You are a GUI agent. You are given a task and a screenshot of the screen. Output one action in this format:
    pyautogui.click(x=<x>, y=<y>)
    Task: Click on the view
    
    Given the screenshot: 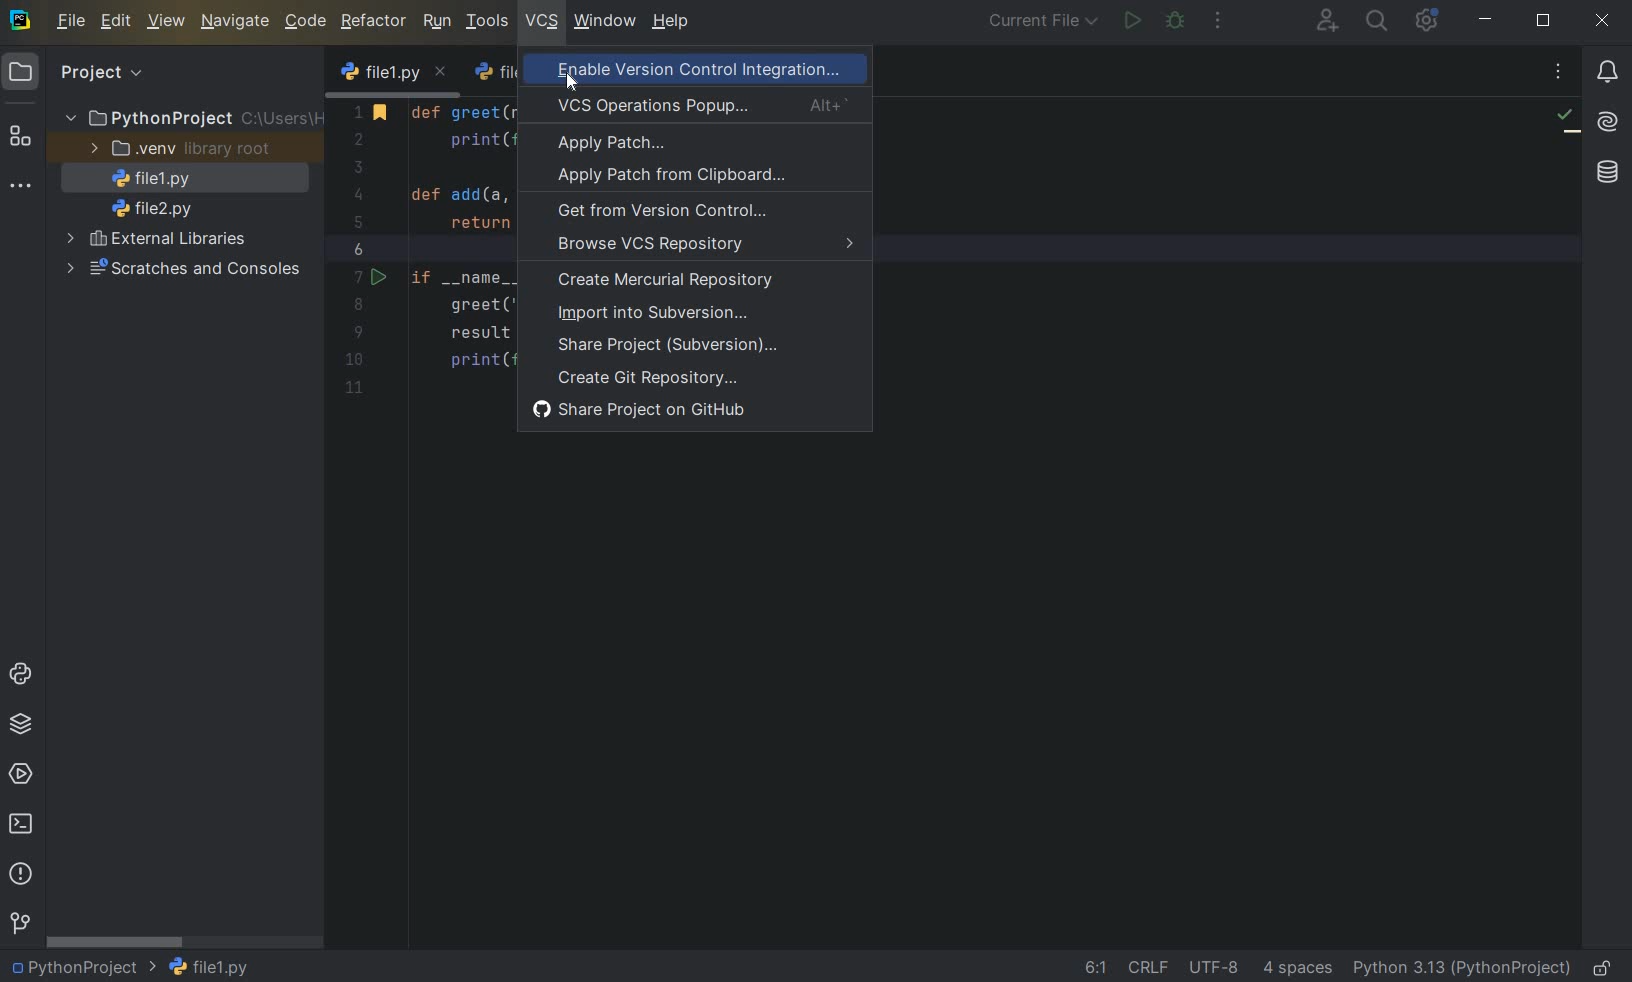 What is the action you would take?
    pyautogui.click(x=168, y=22)
    